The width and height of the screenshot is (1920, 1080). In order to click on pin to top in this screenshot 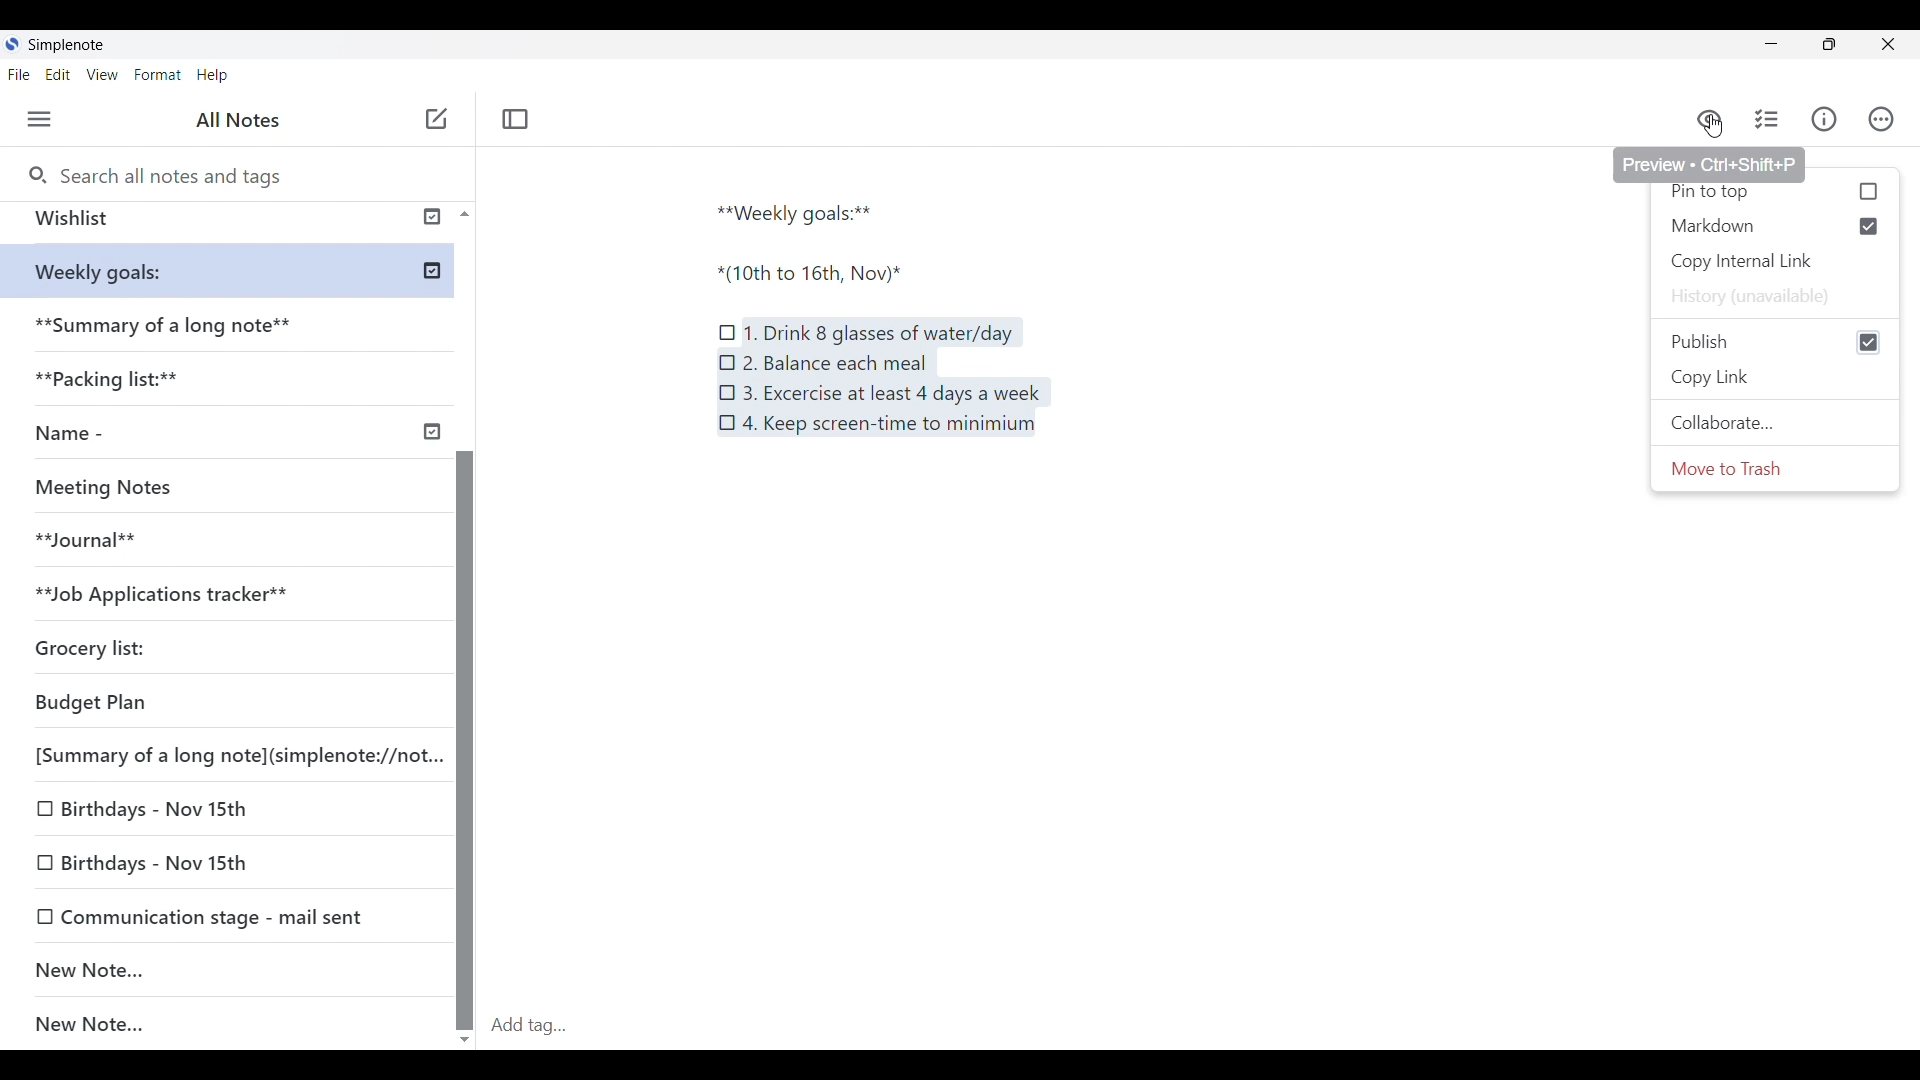, I will do `click(1779, 193)`.